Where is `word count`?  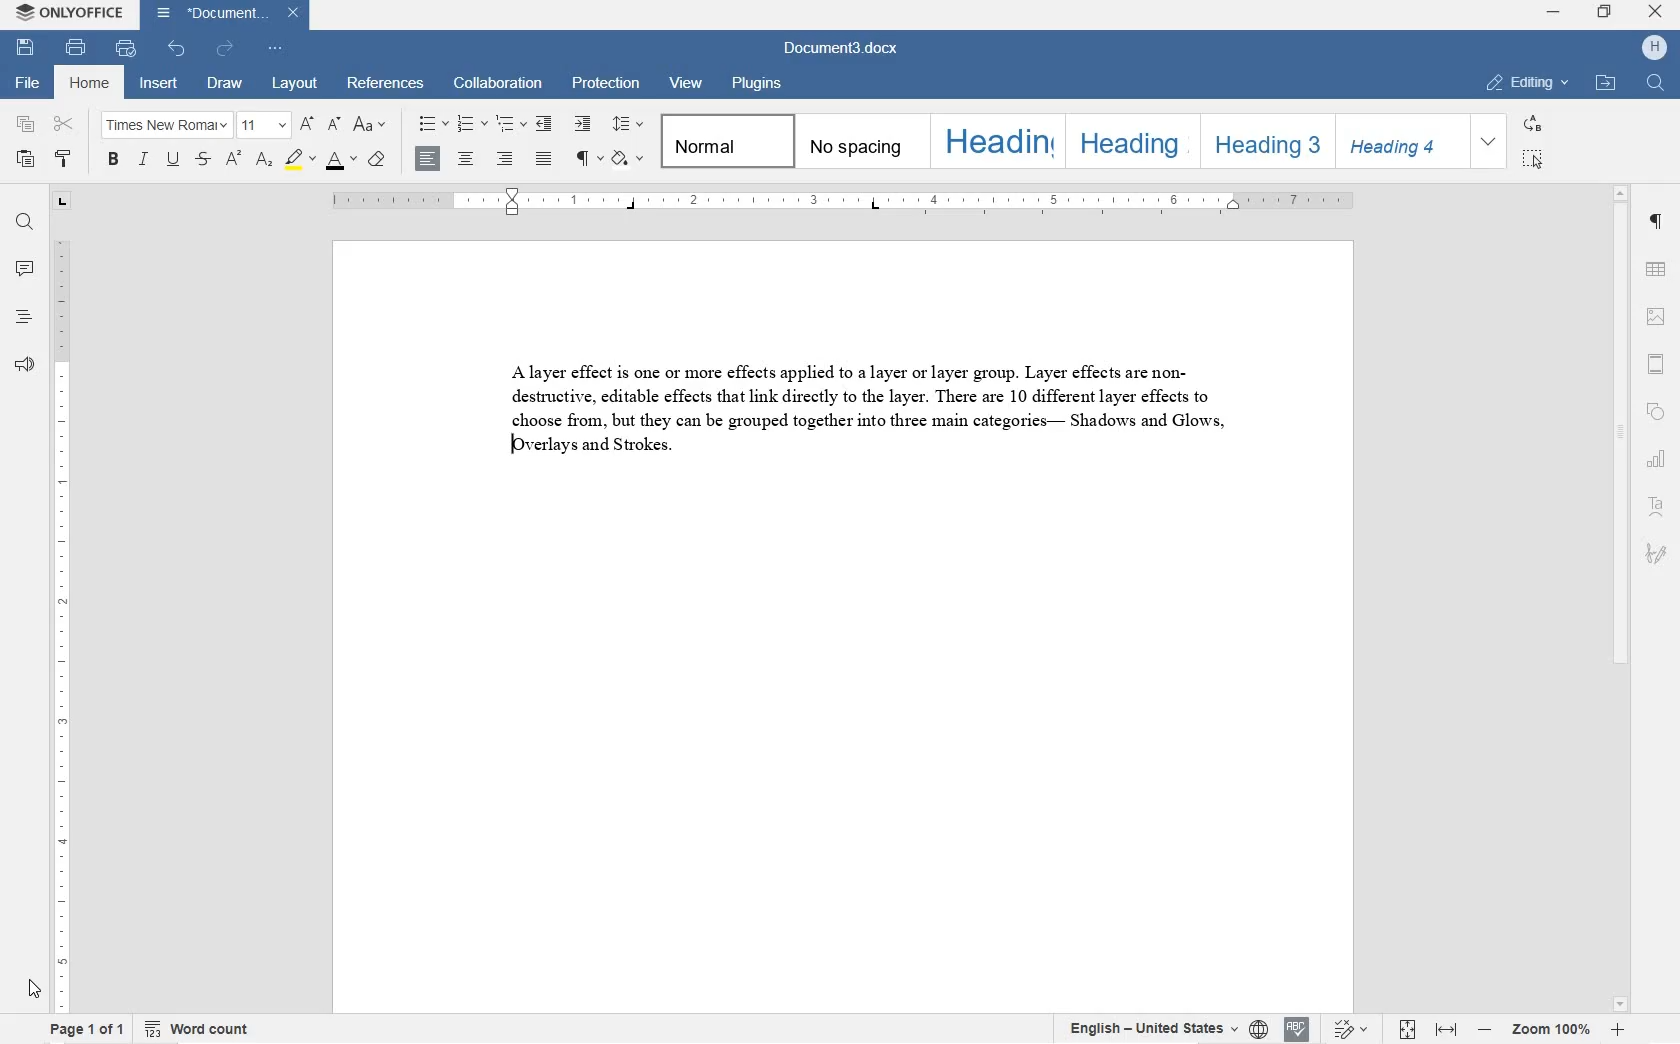
word count is located at coordinates (197, 1029).